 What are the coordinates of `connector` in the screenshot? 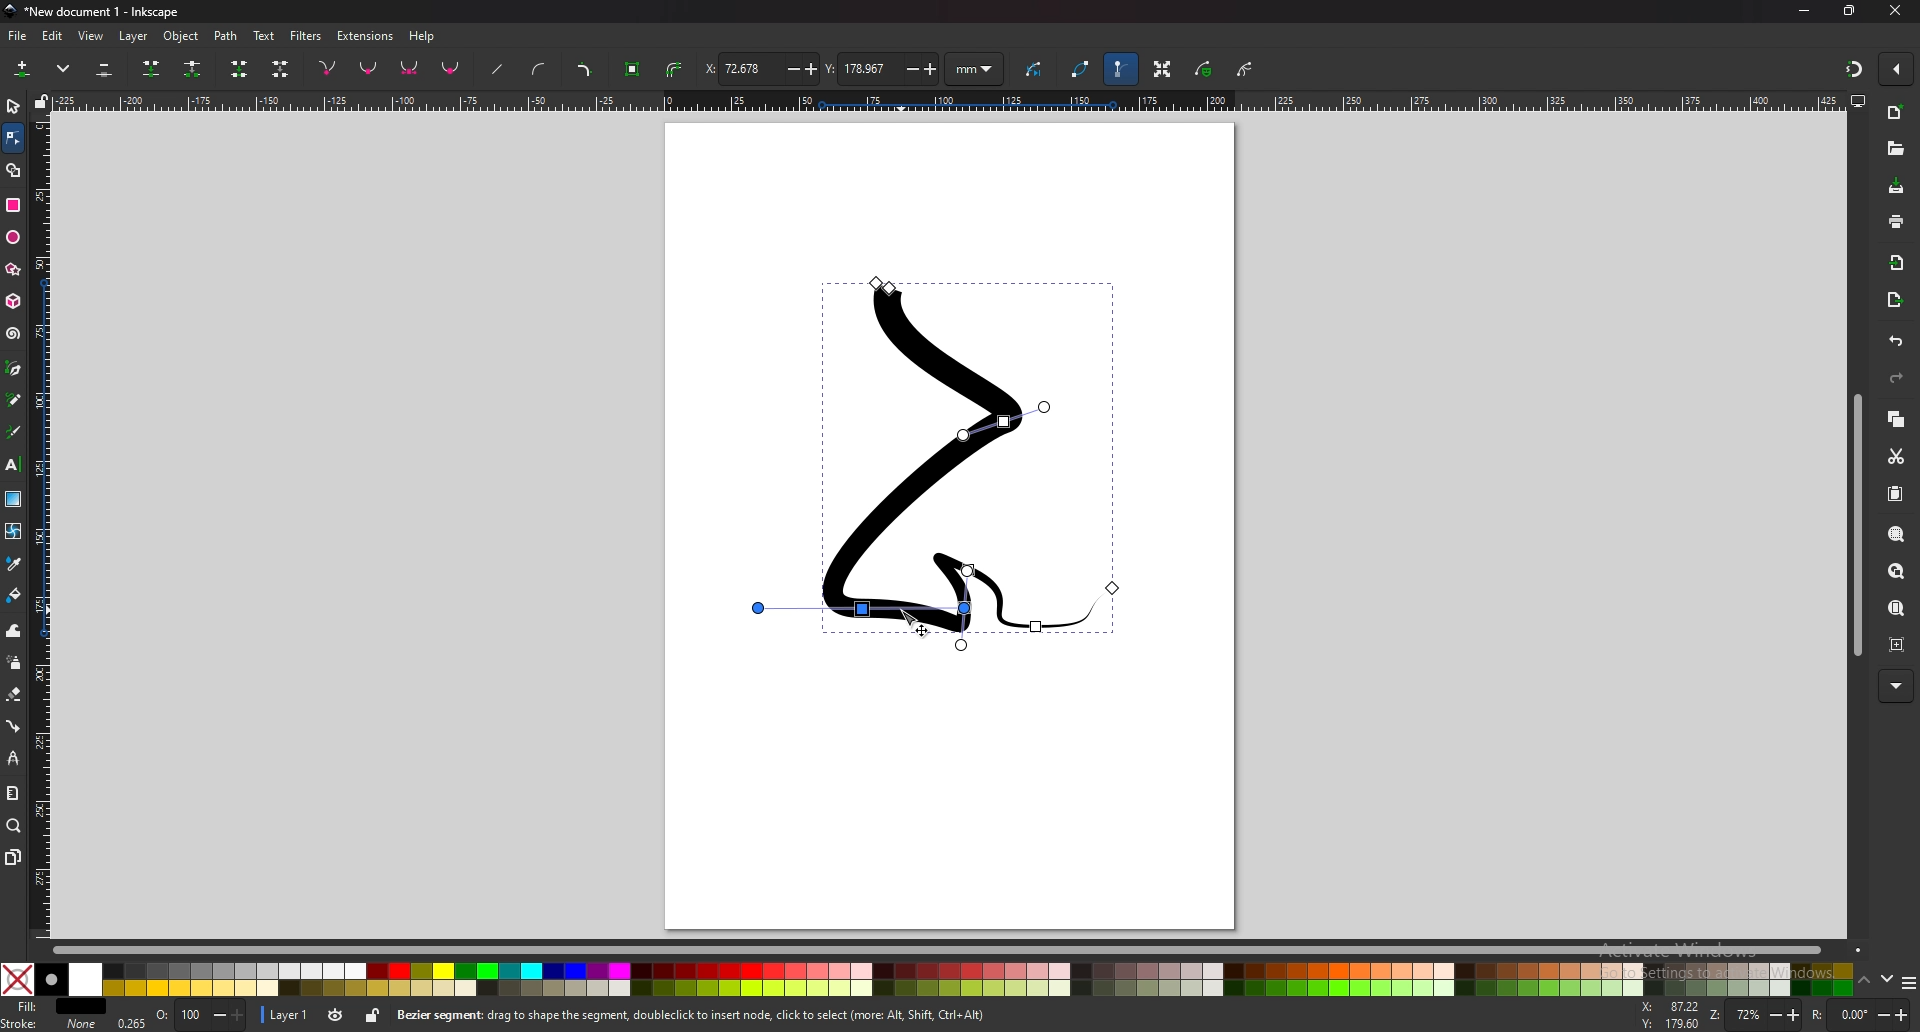 It's located at (13, 727).